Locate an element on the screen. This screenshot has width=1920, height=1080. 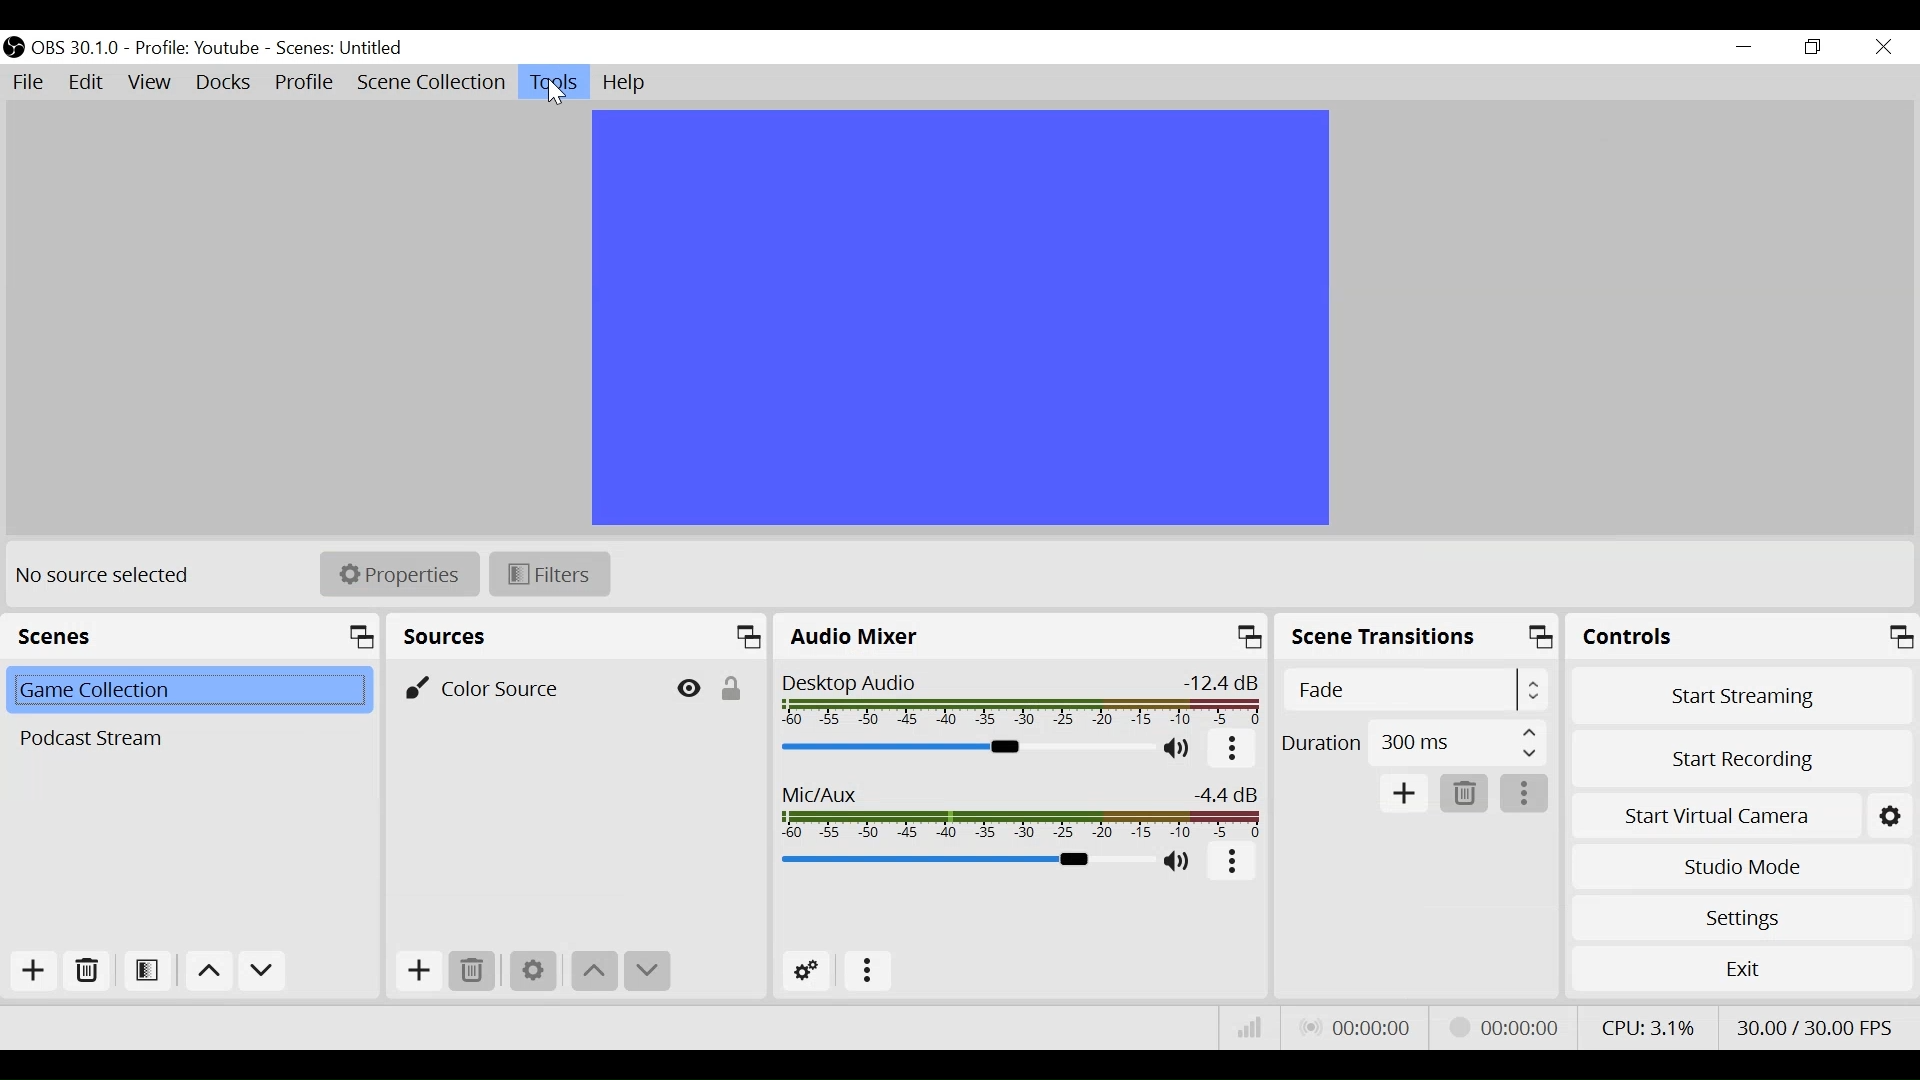
OBS Version is located at coordinates (76, 49).